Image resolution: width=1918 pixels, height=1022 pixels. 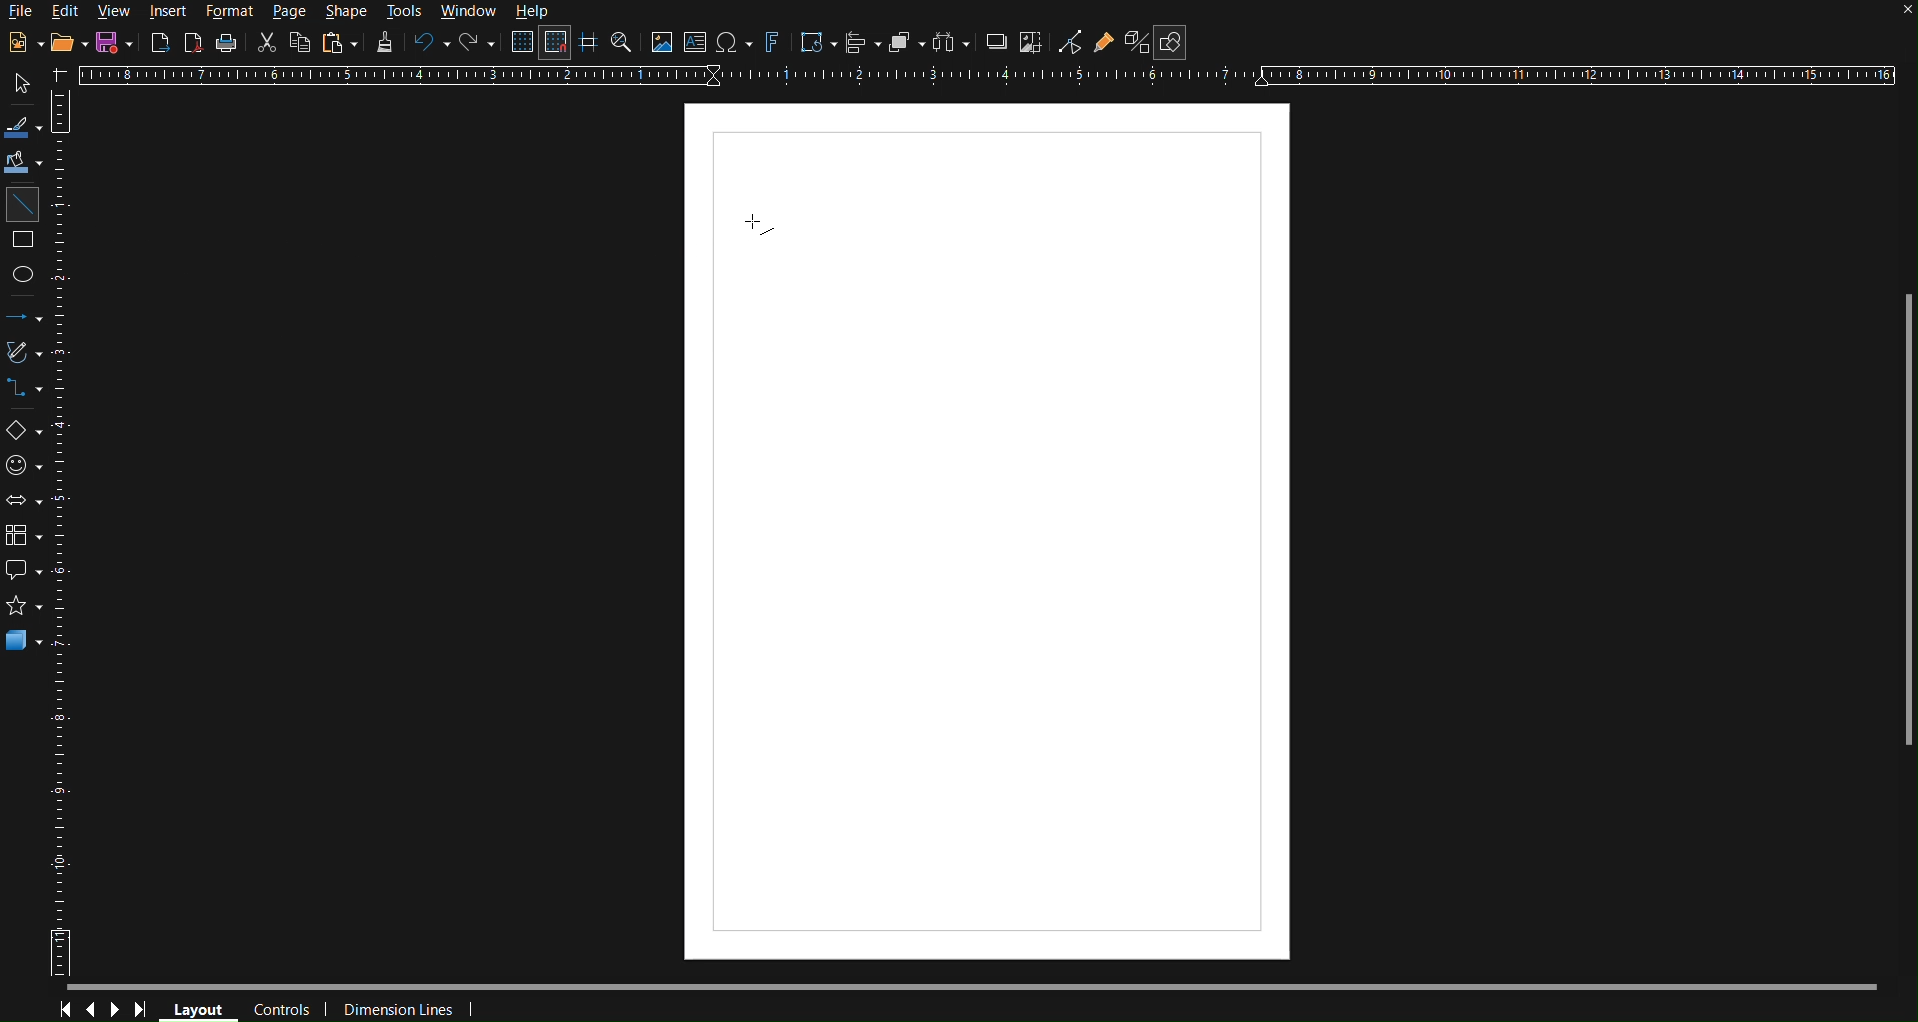 I want to click on Dimension Lines, so click(x=400, y=1008).